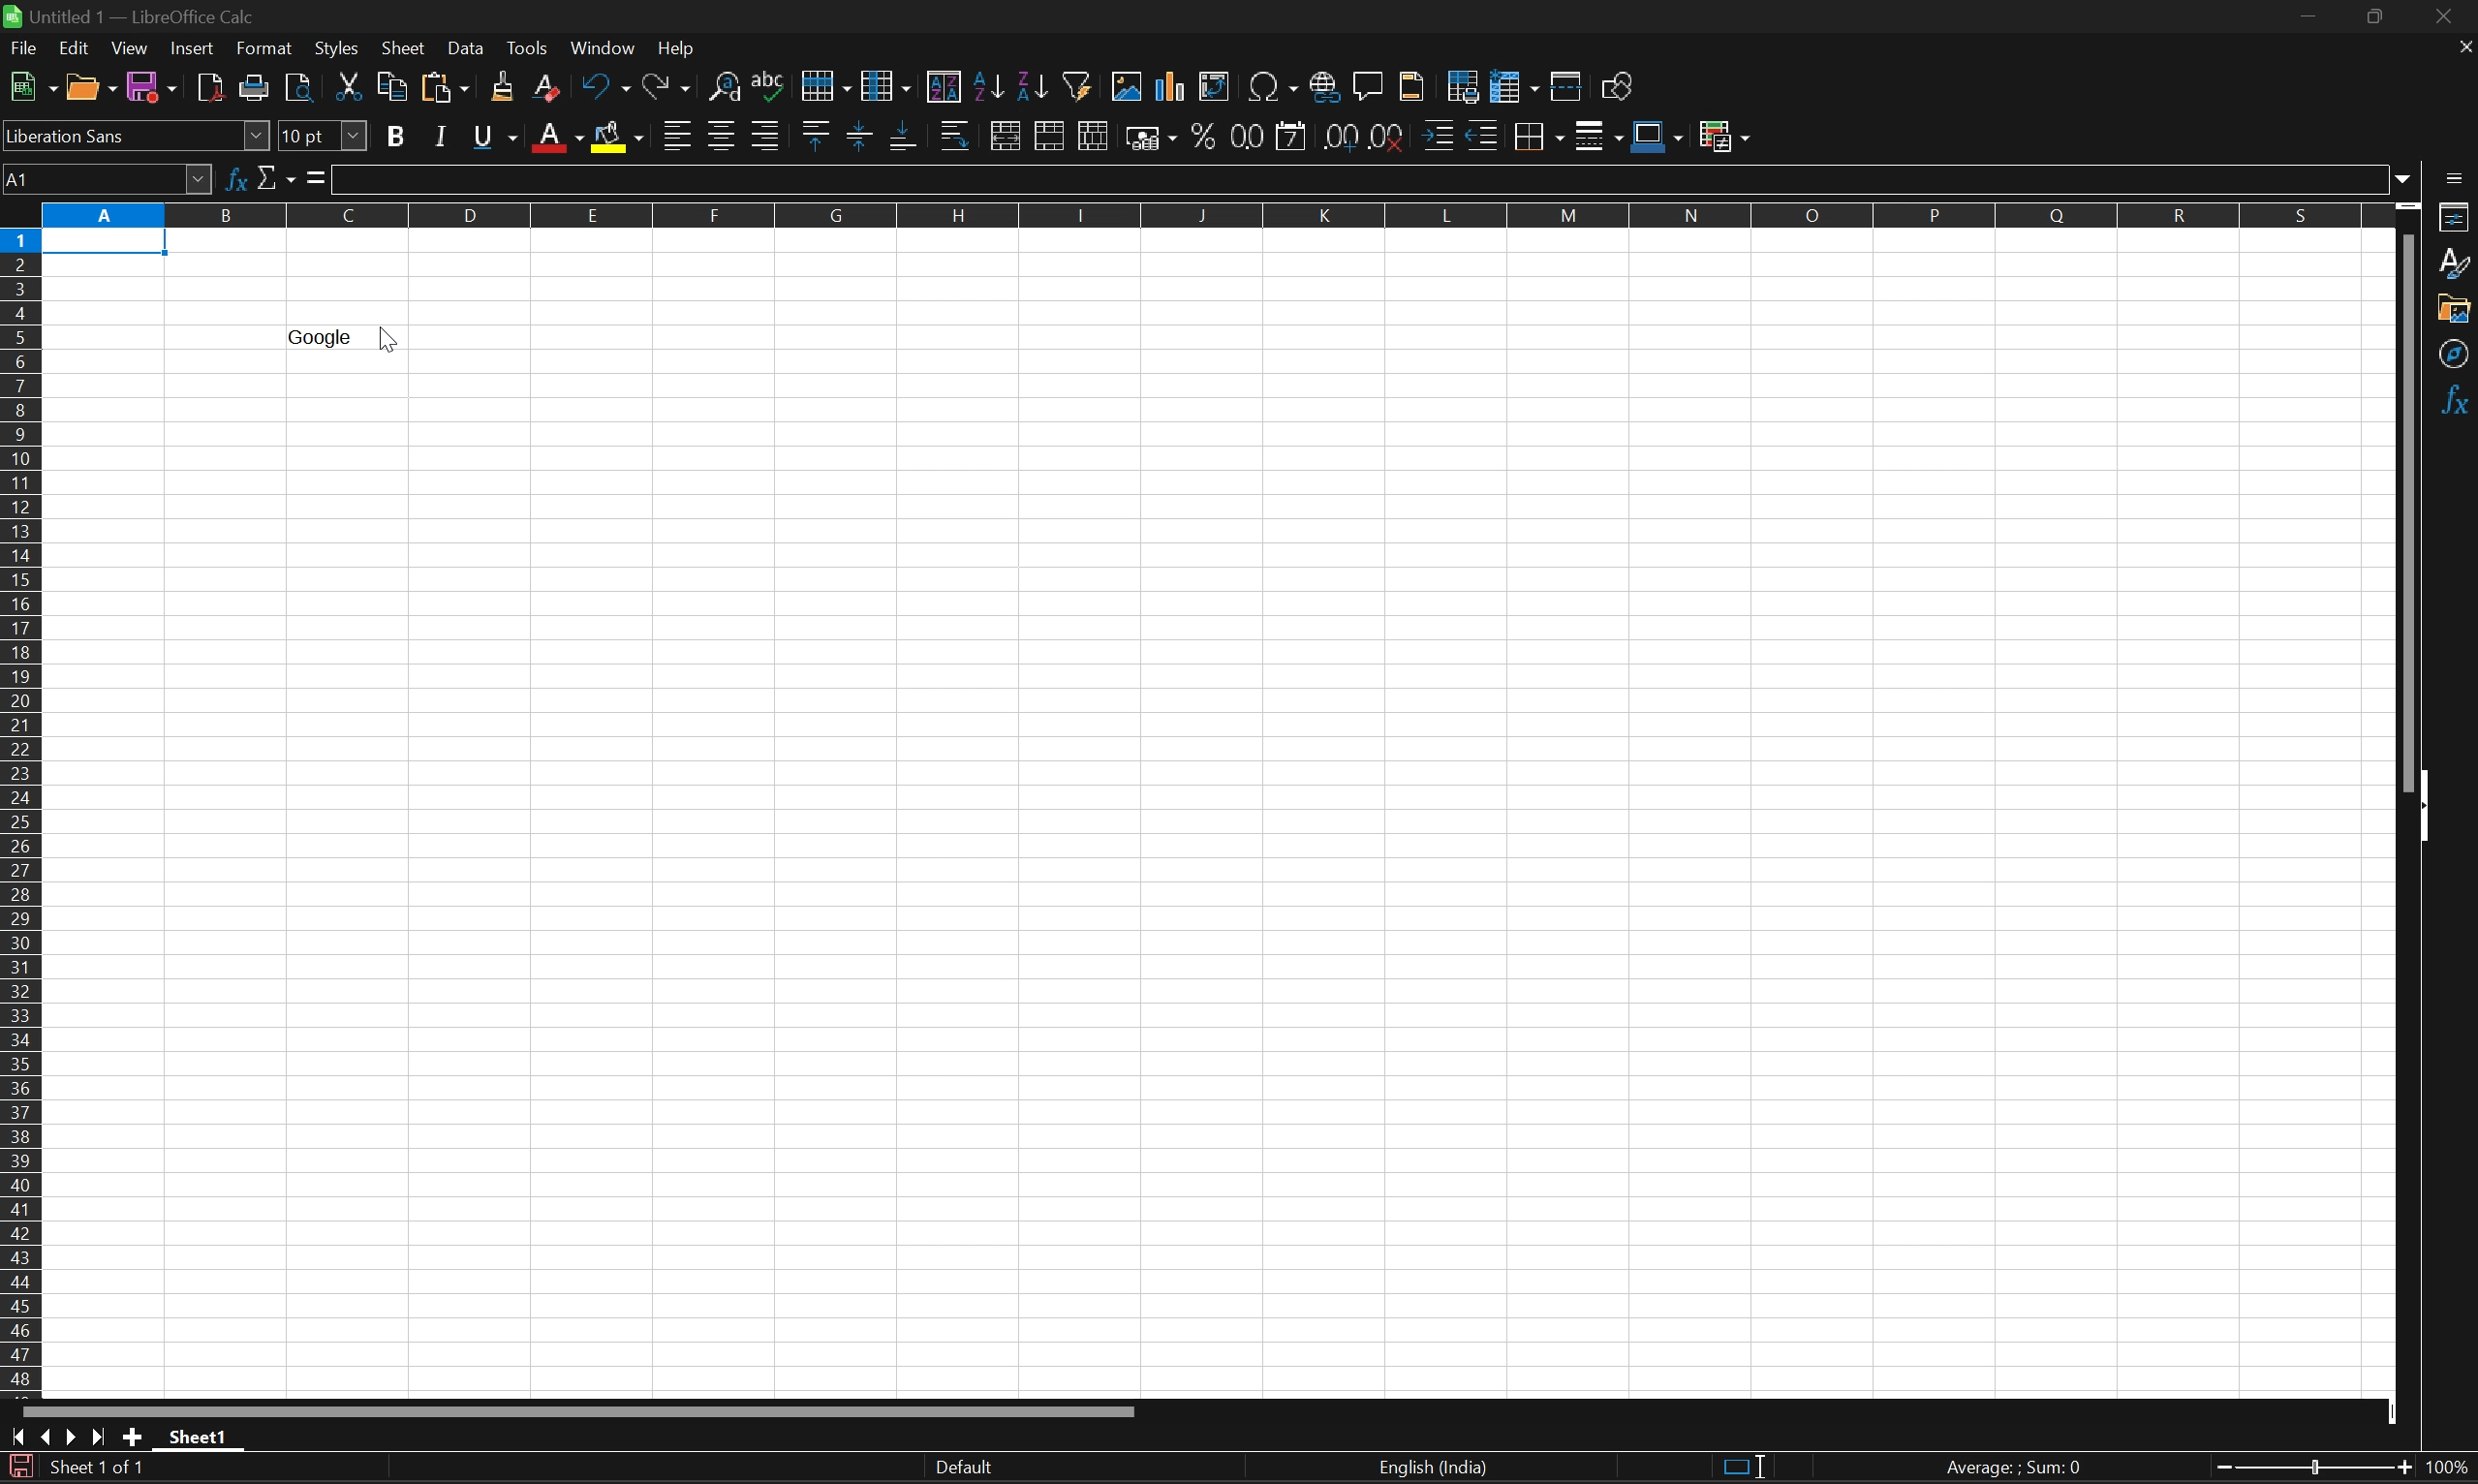  Describe the element at coordinates (602, 48) in the screenshot. I see `Windows` at that location.